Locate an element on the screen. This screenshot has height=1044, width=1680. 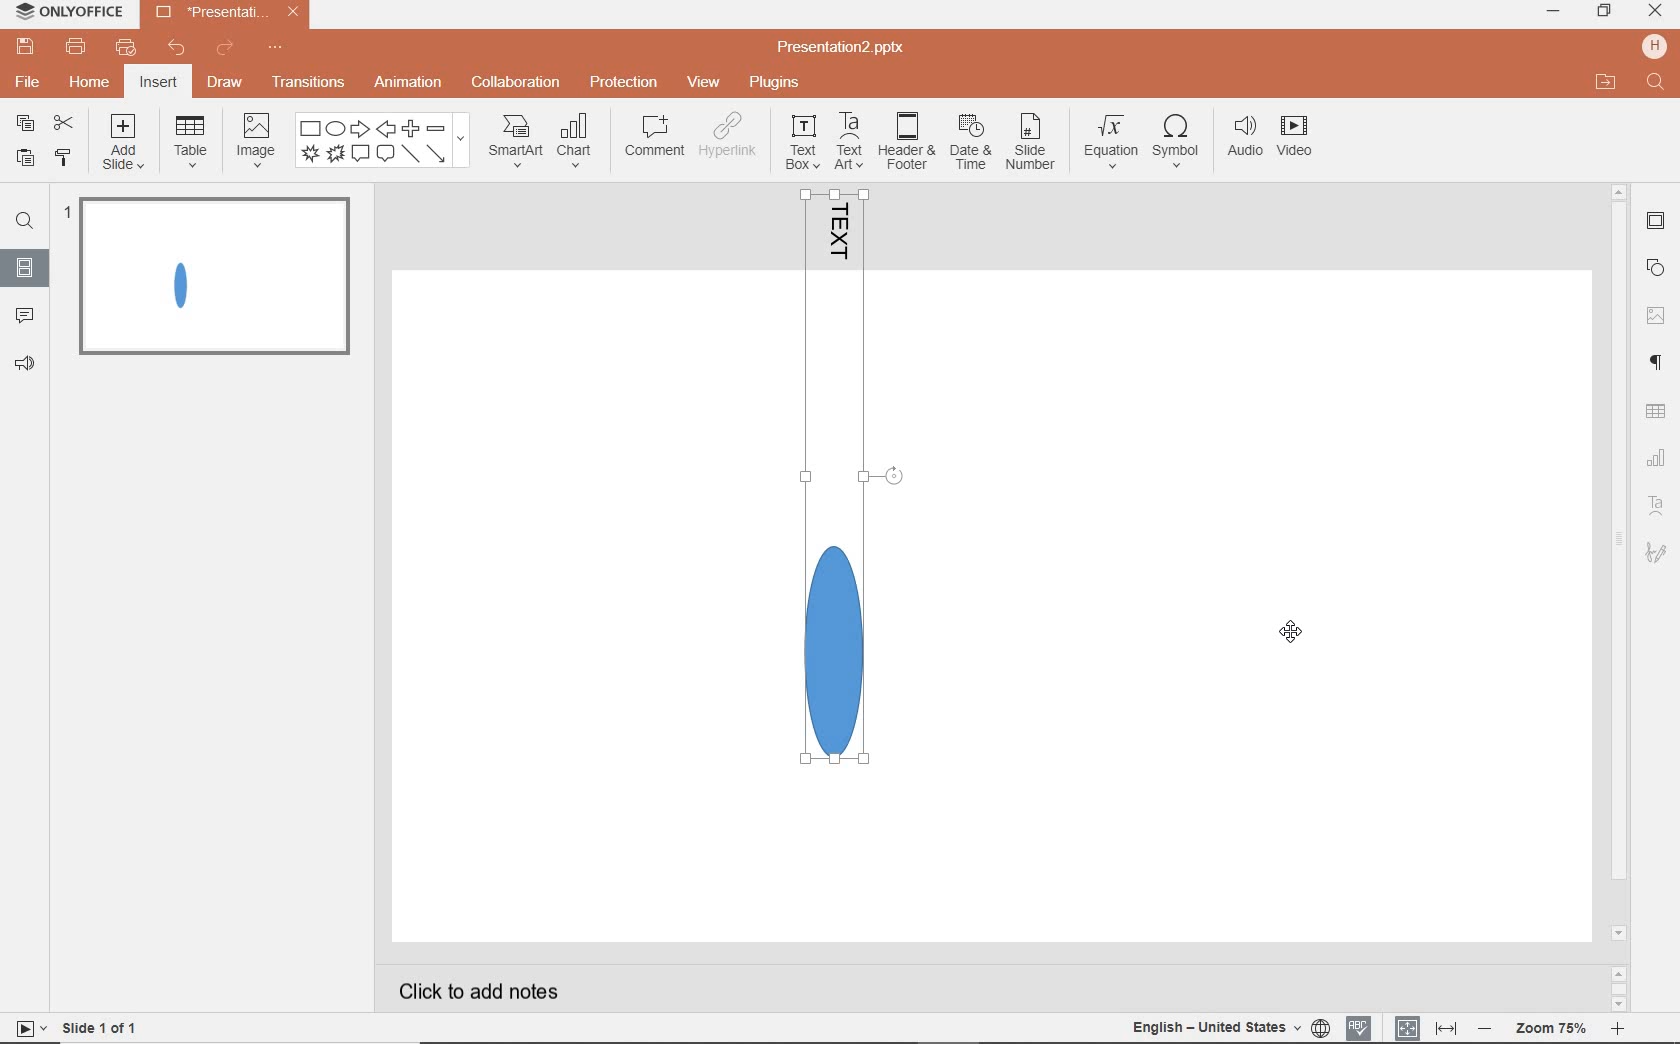
FIND is located at coordinates (1658, 84).